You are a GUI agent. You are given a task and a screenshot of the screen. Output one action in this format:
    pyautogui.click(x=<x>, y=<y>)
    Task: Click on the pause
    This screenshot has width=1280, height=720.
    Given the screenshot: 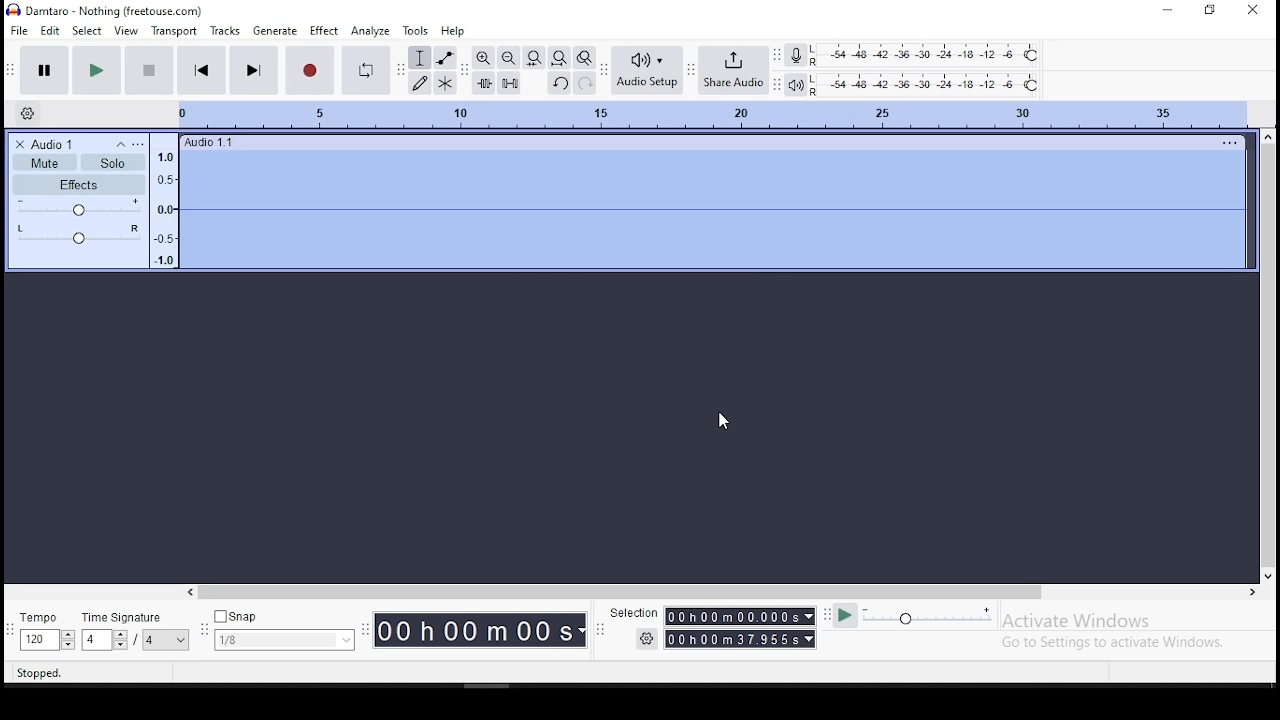 What is the action you would take?
    pyautogui.click(x=42, y=70)
    